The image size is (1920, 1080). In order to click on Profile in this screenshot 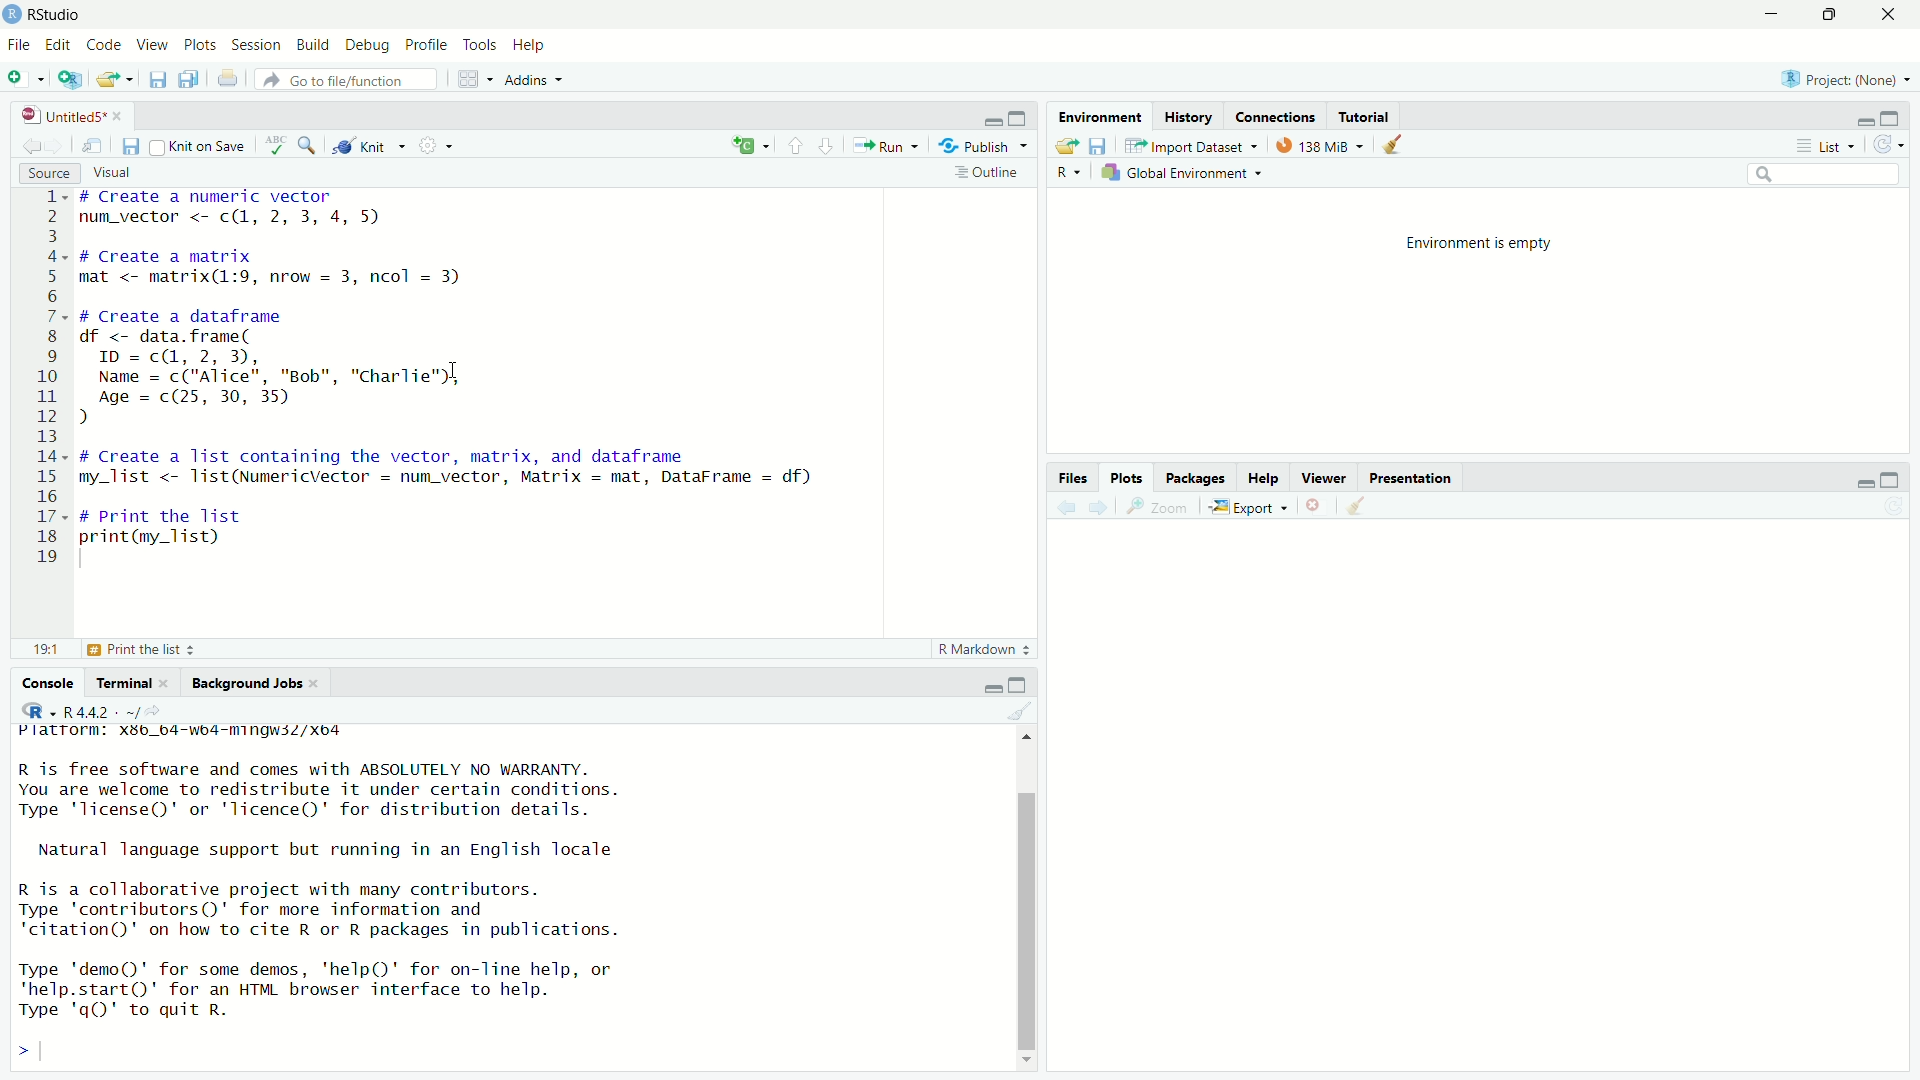, I will do `click(425, 44)`.